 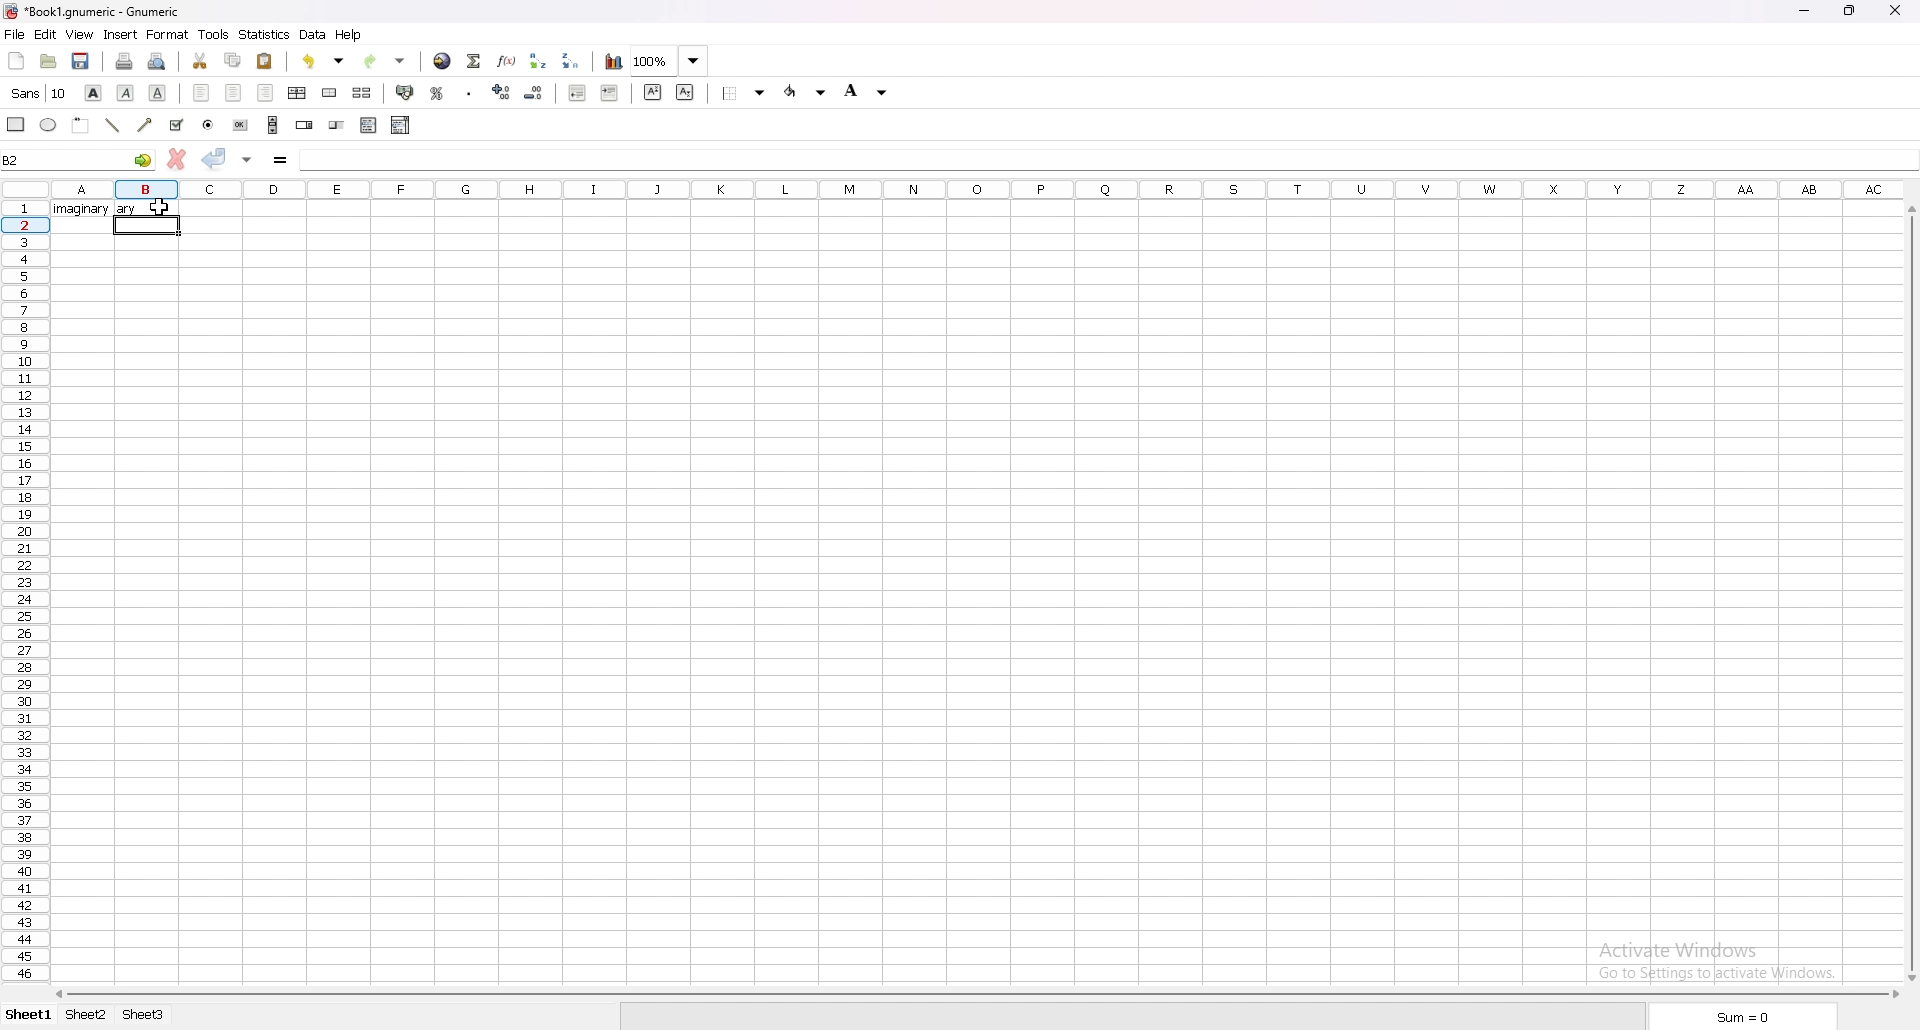 What do you see at coordinates (214, 158) in the screenshot?
I see `accept changes` at bounding box center [214, 158].